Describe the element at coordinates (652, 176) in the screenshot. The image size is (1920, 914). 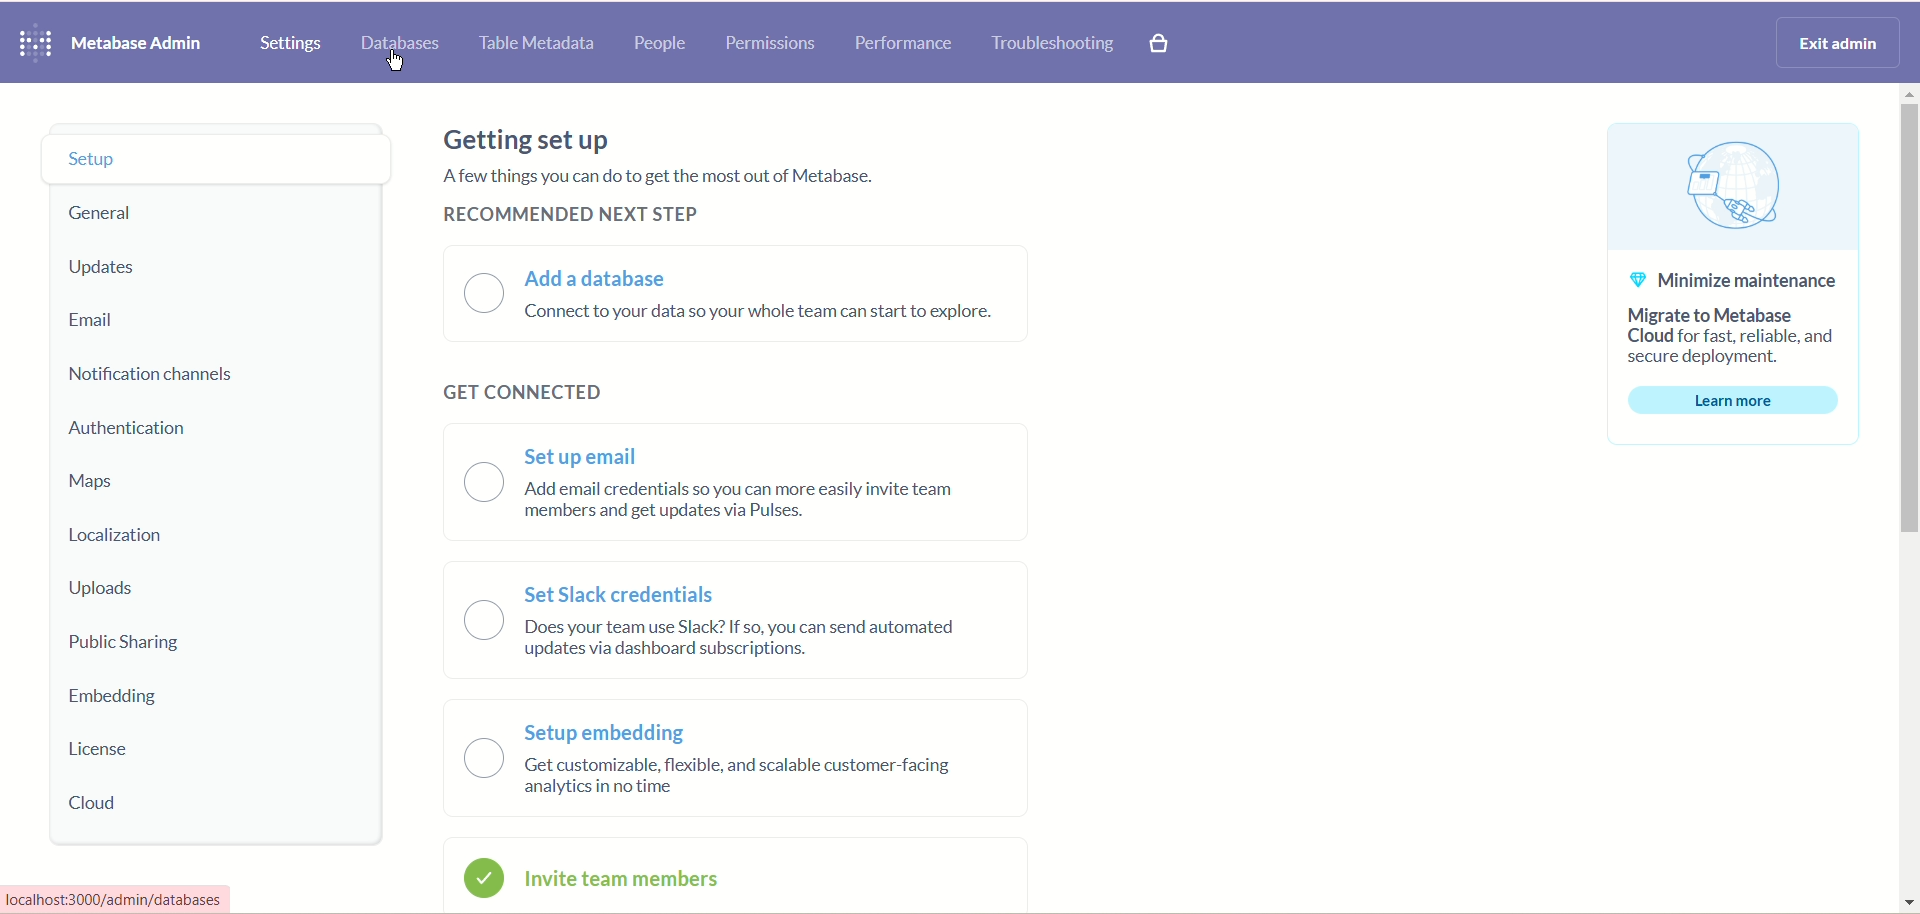
I see `a few things you can do to get the most out of Metabase` at that location.